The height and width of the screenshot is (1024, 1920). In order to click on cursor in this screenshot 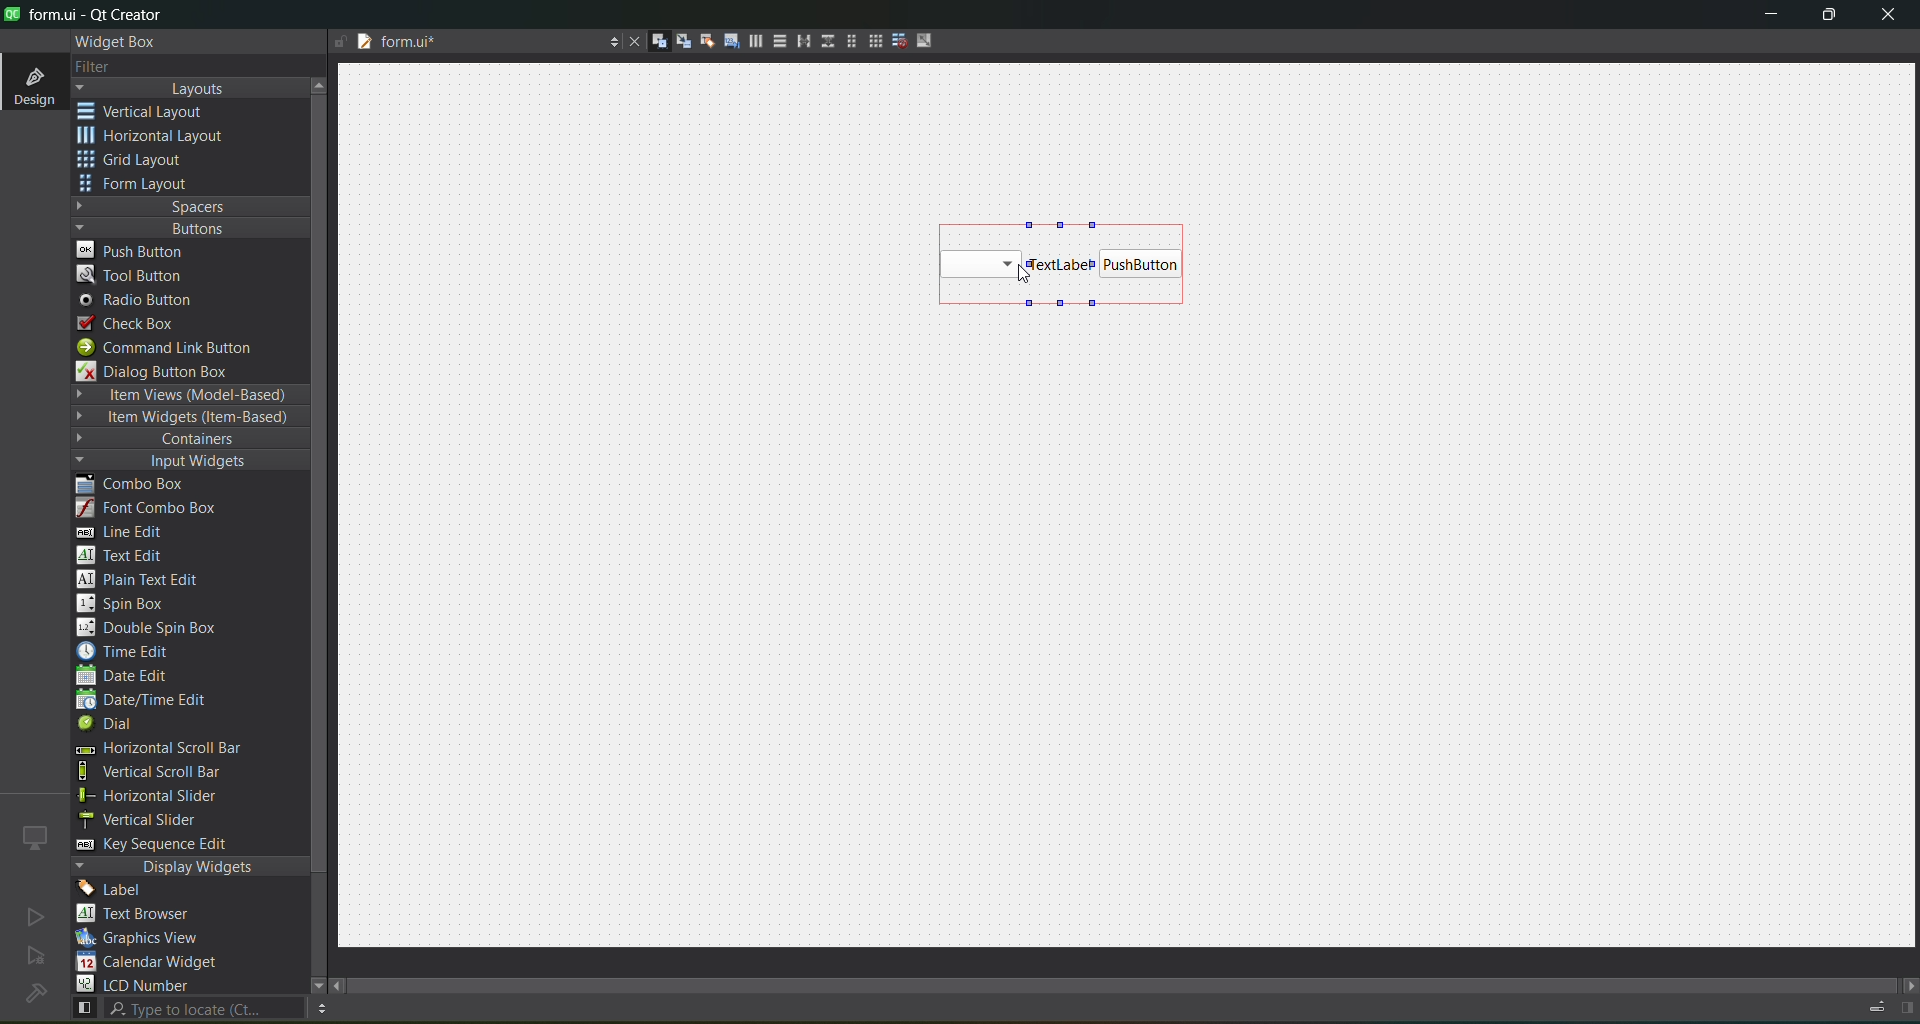, I will do `click(1024, 270)`.